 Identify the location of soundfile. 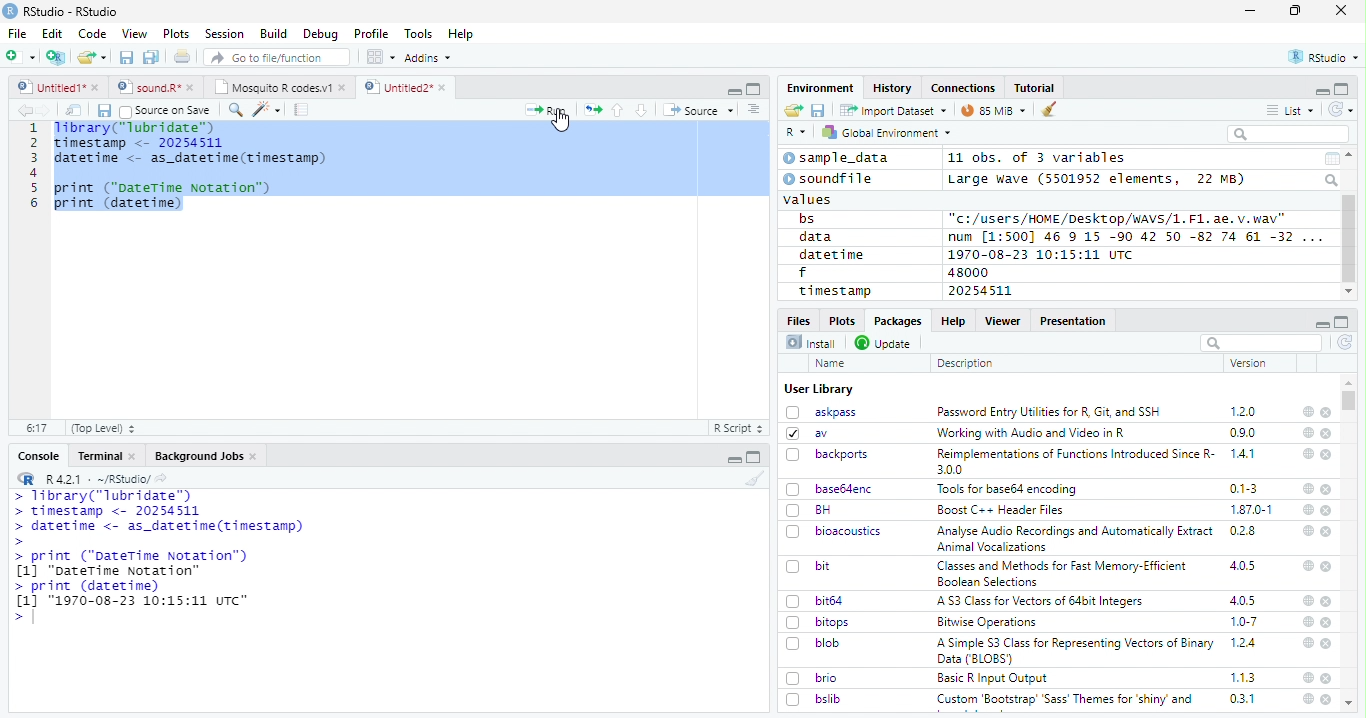
(829, 179).